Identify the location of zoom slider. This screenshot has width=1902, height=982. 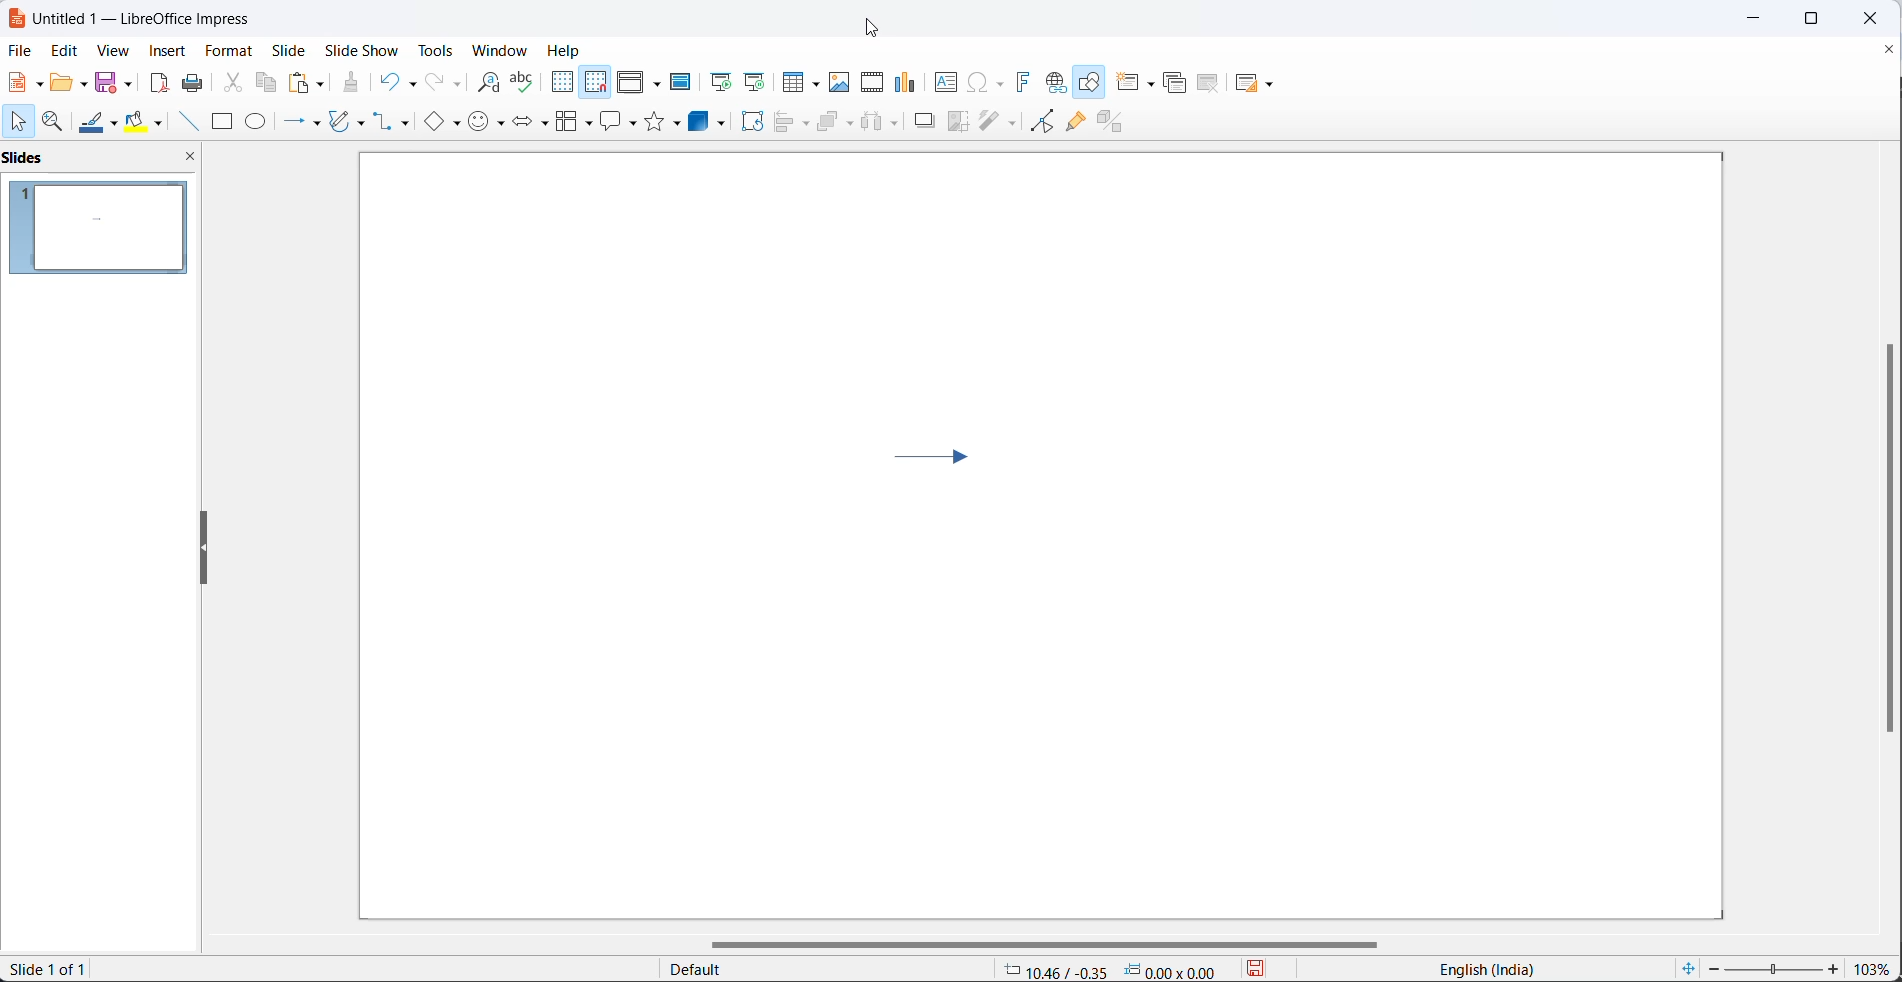
(1775, 966).